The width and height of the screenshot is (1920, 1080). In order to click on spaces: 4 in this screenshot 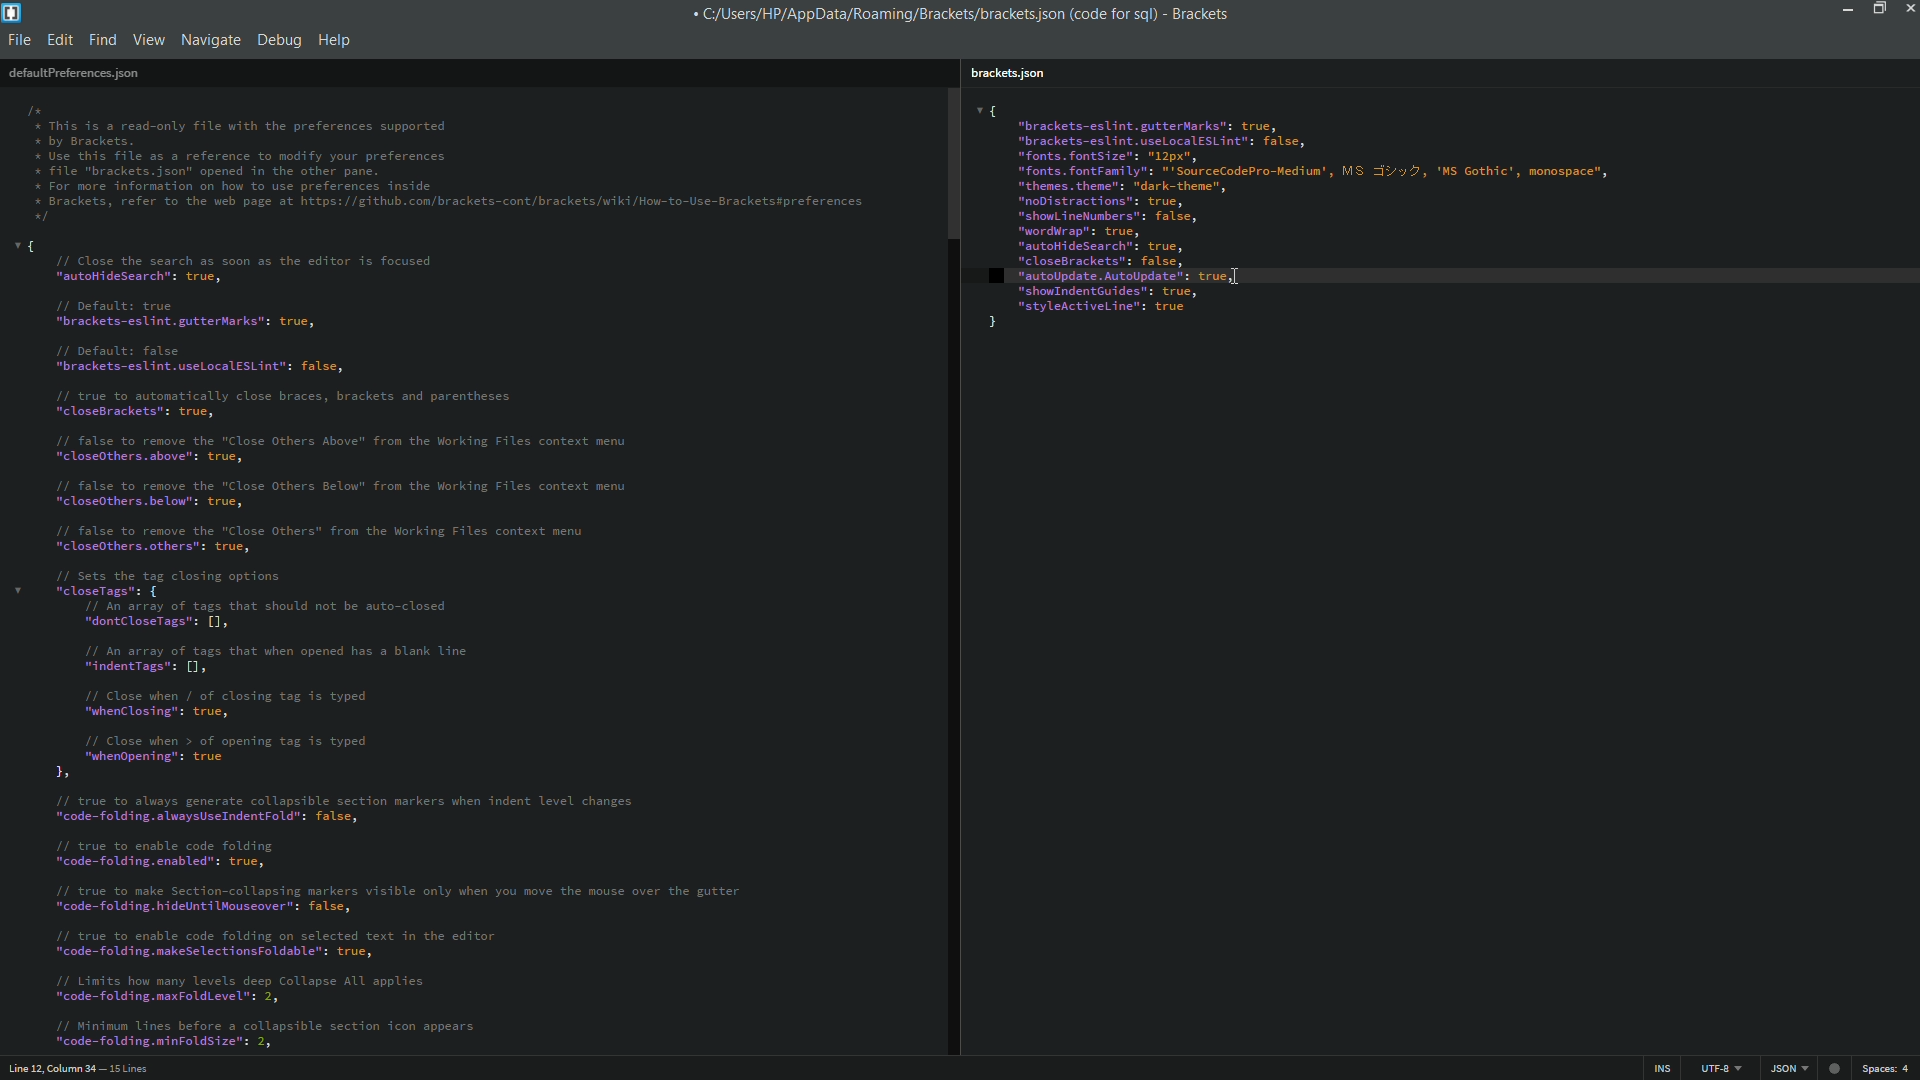, I will do `click(1888, 1068)`.